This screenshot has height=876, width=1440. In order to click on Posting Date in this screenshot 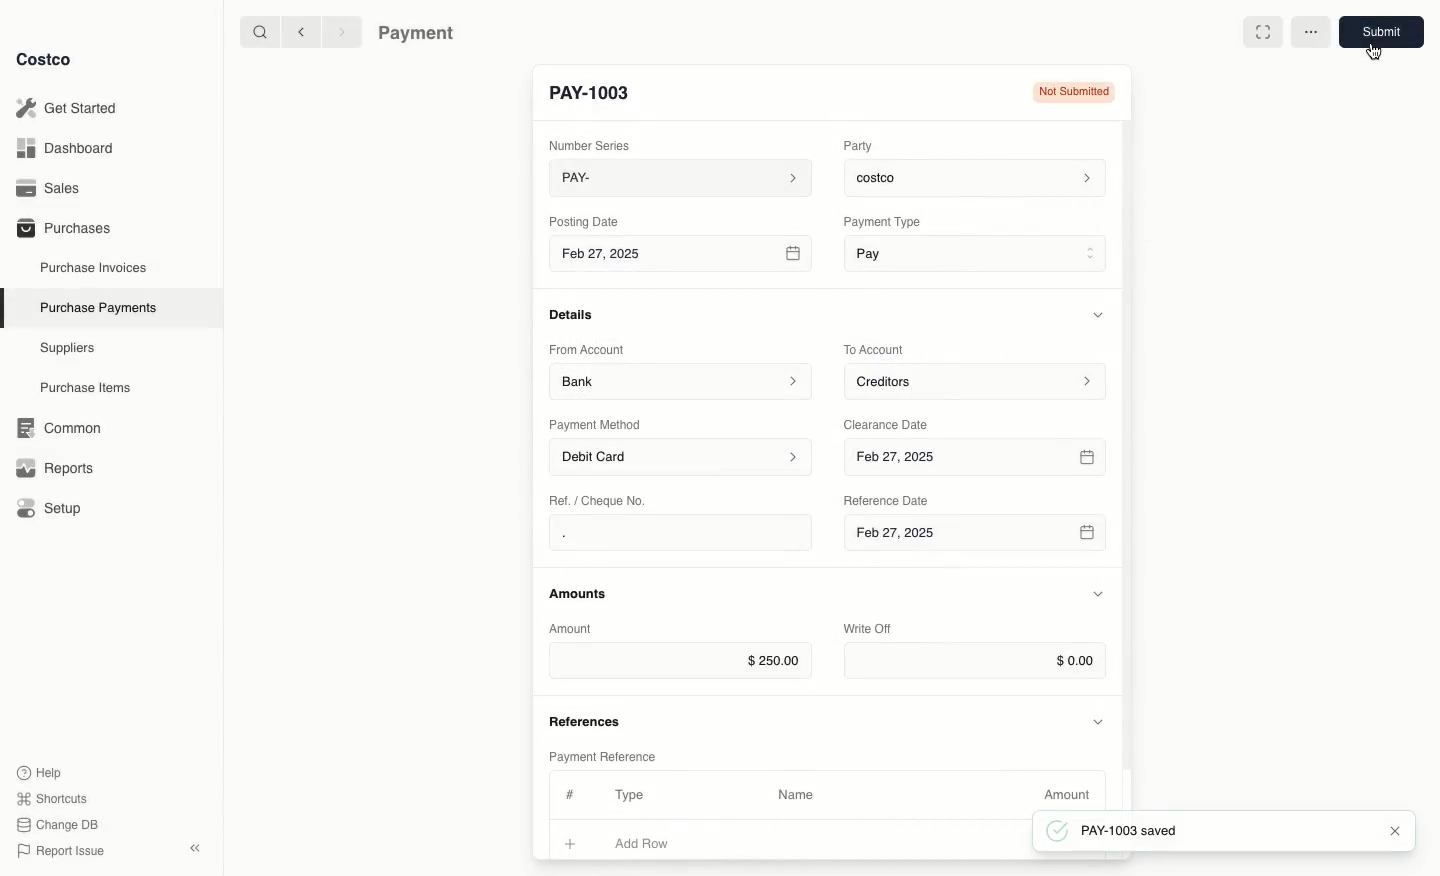, I will do `click(586, 220)`.